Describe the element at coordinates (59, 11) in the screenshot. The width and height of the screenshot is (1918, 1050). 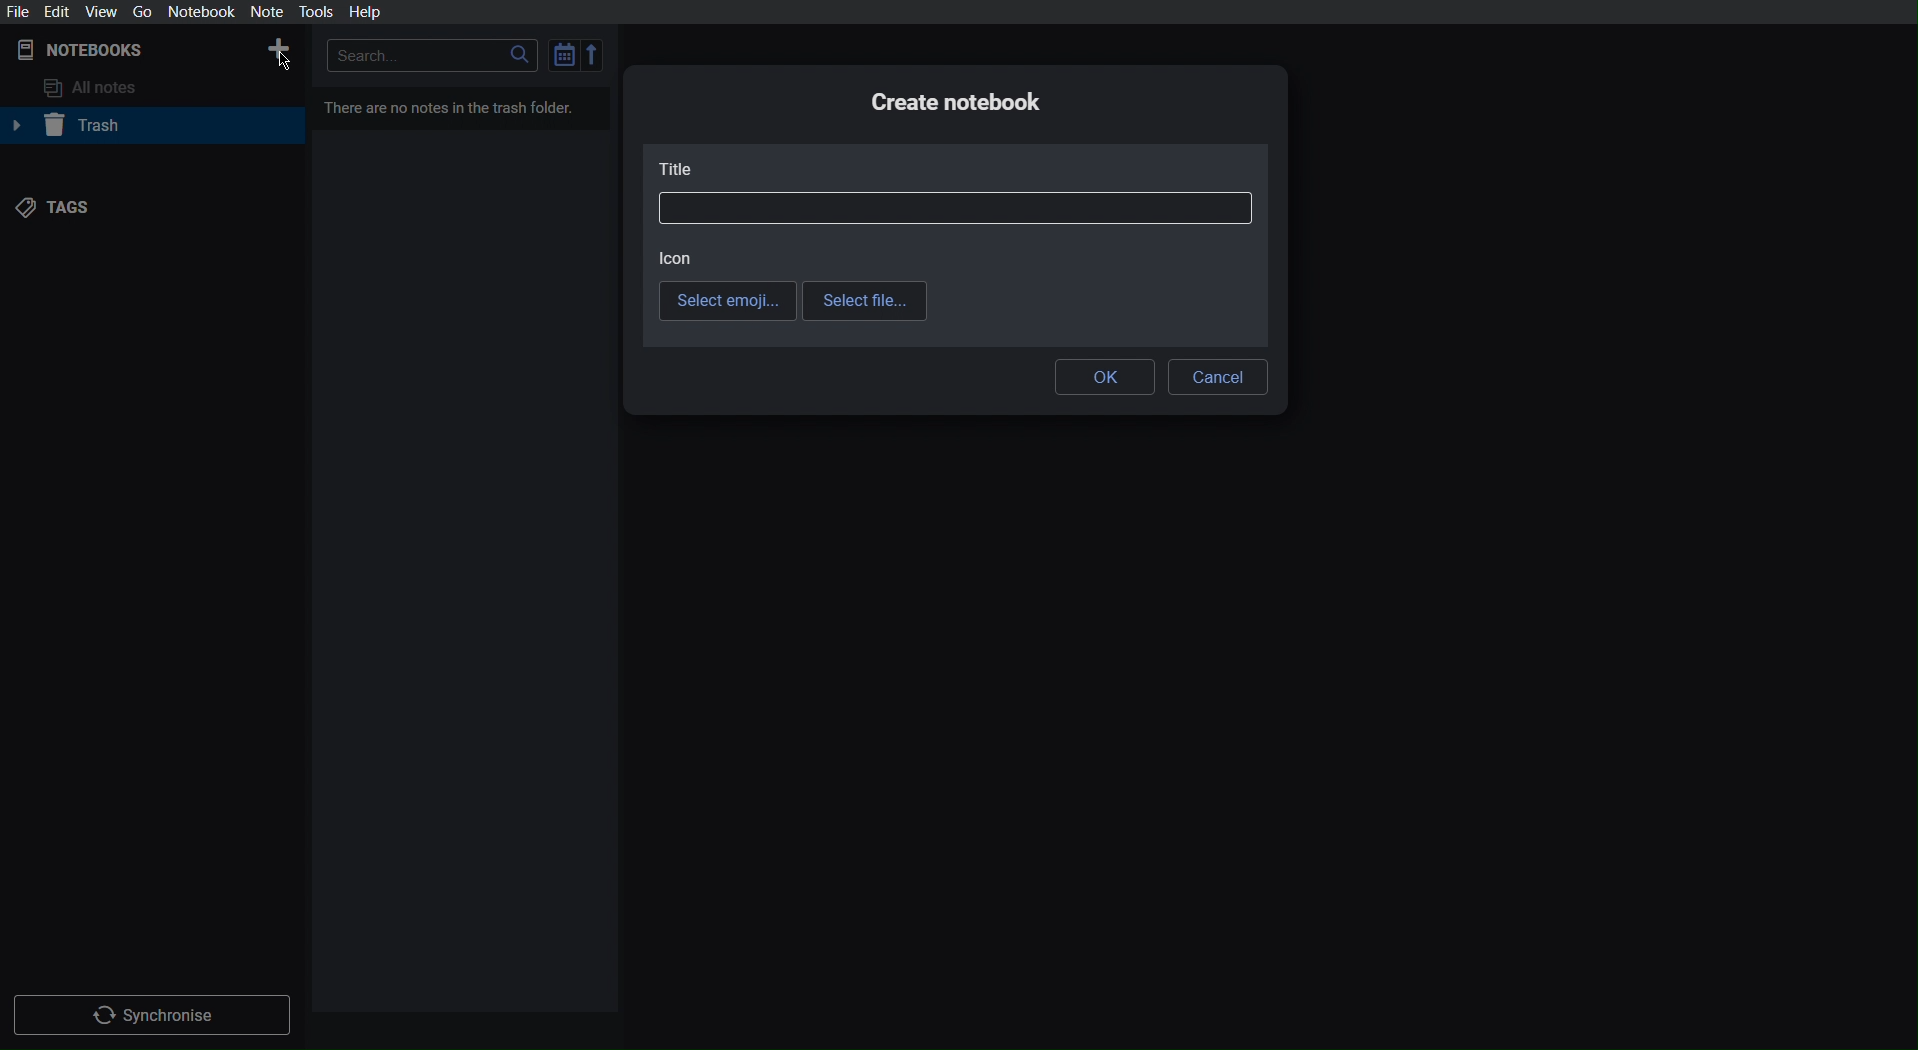
I see `Edit` at that location.